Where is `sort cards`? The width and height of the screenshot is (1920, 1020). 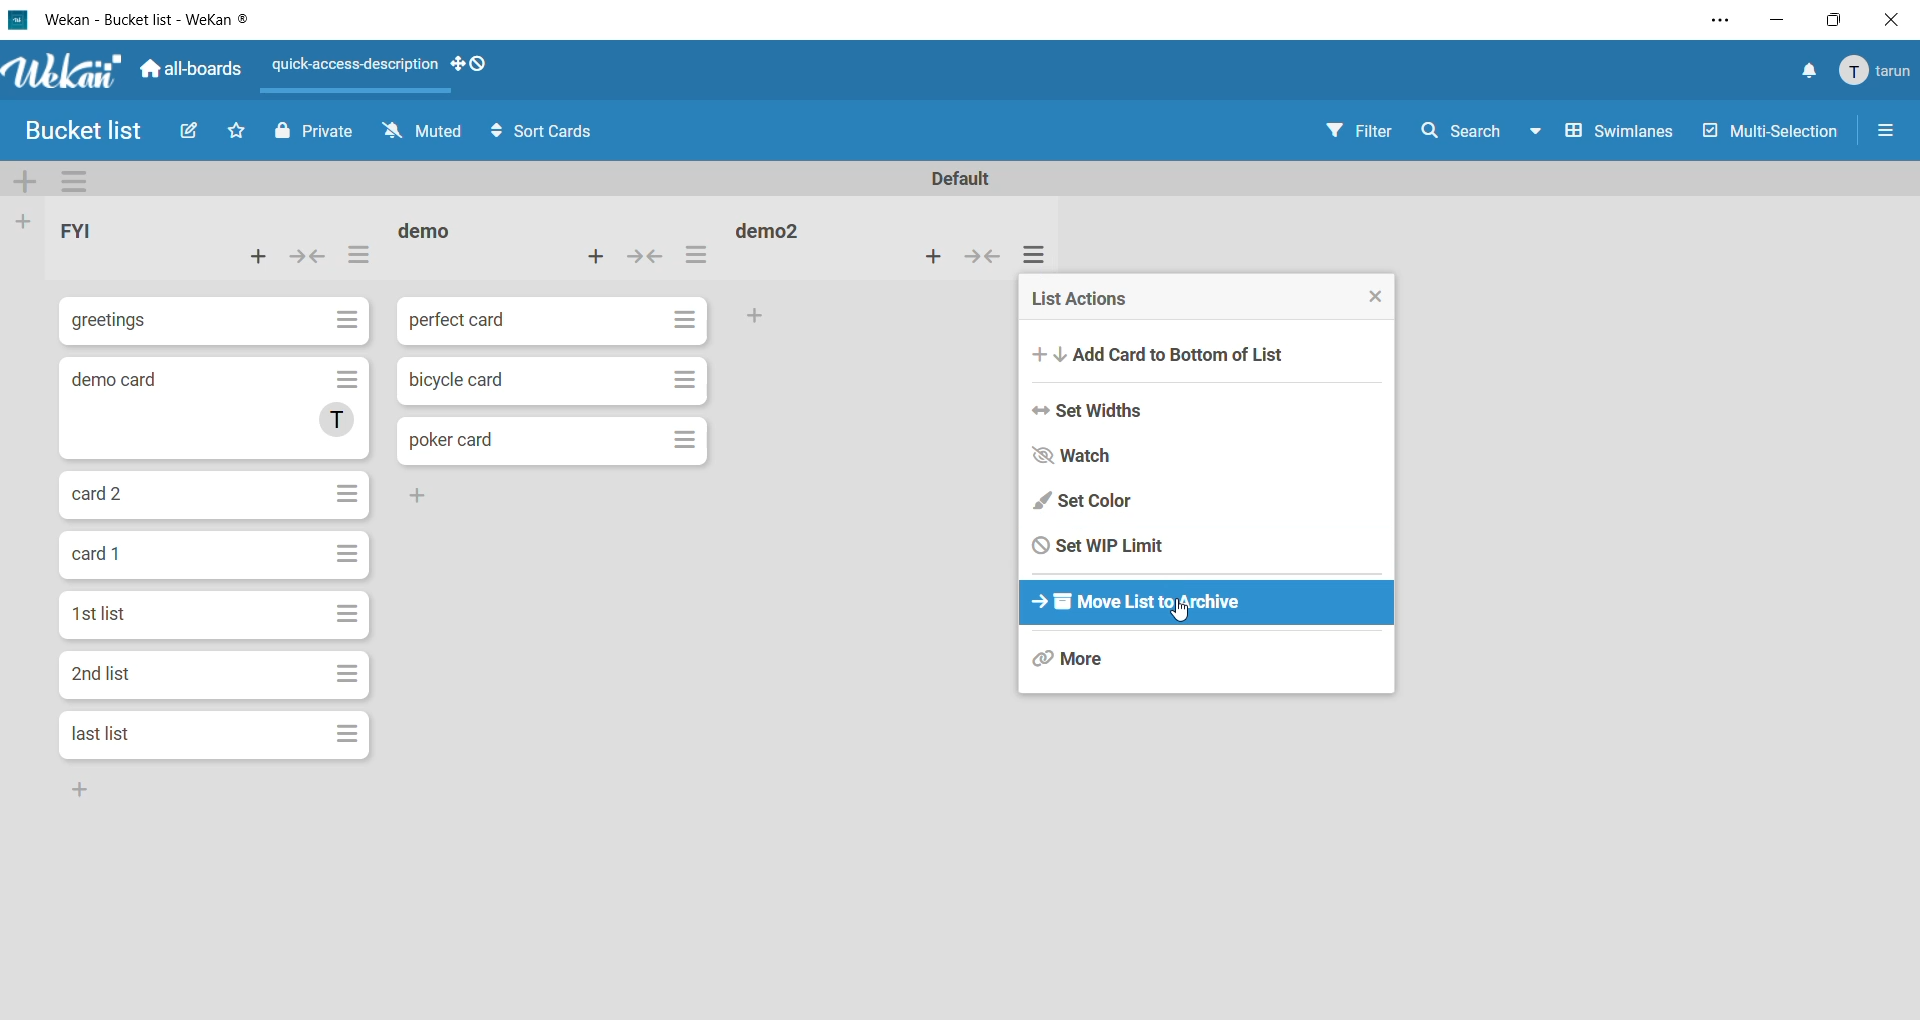 sort cards is located at coordinates (547, 133).